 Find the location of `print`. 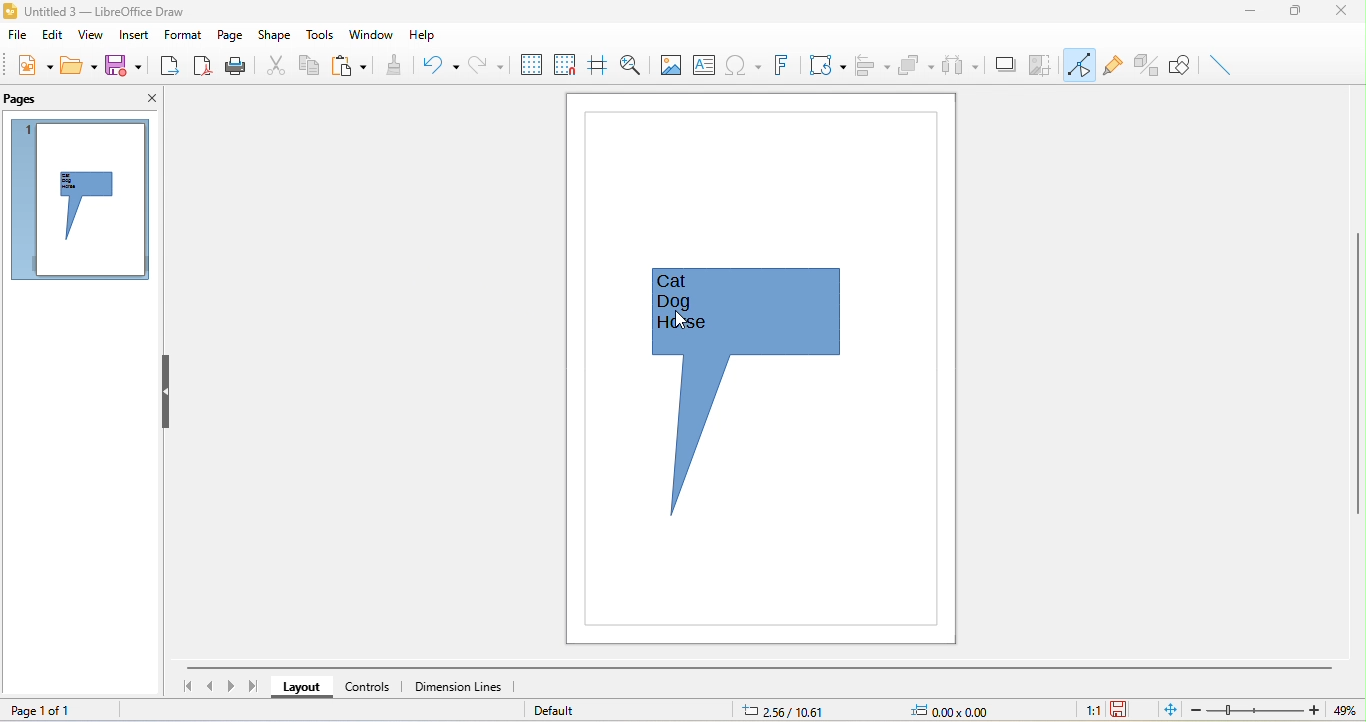

print is located at coordinates (236, 68).